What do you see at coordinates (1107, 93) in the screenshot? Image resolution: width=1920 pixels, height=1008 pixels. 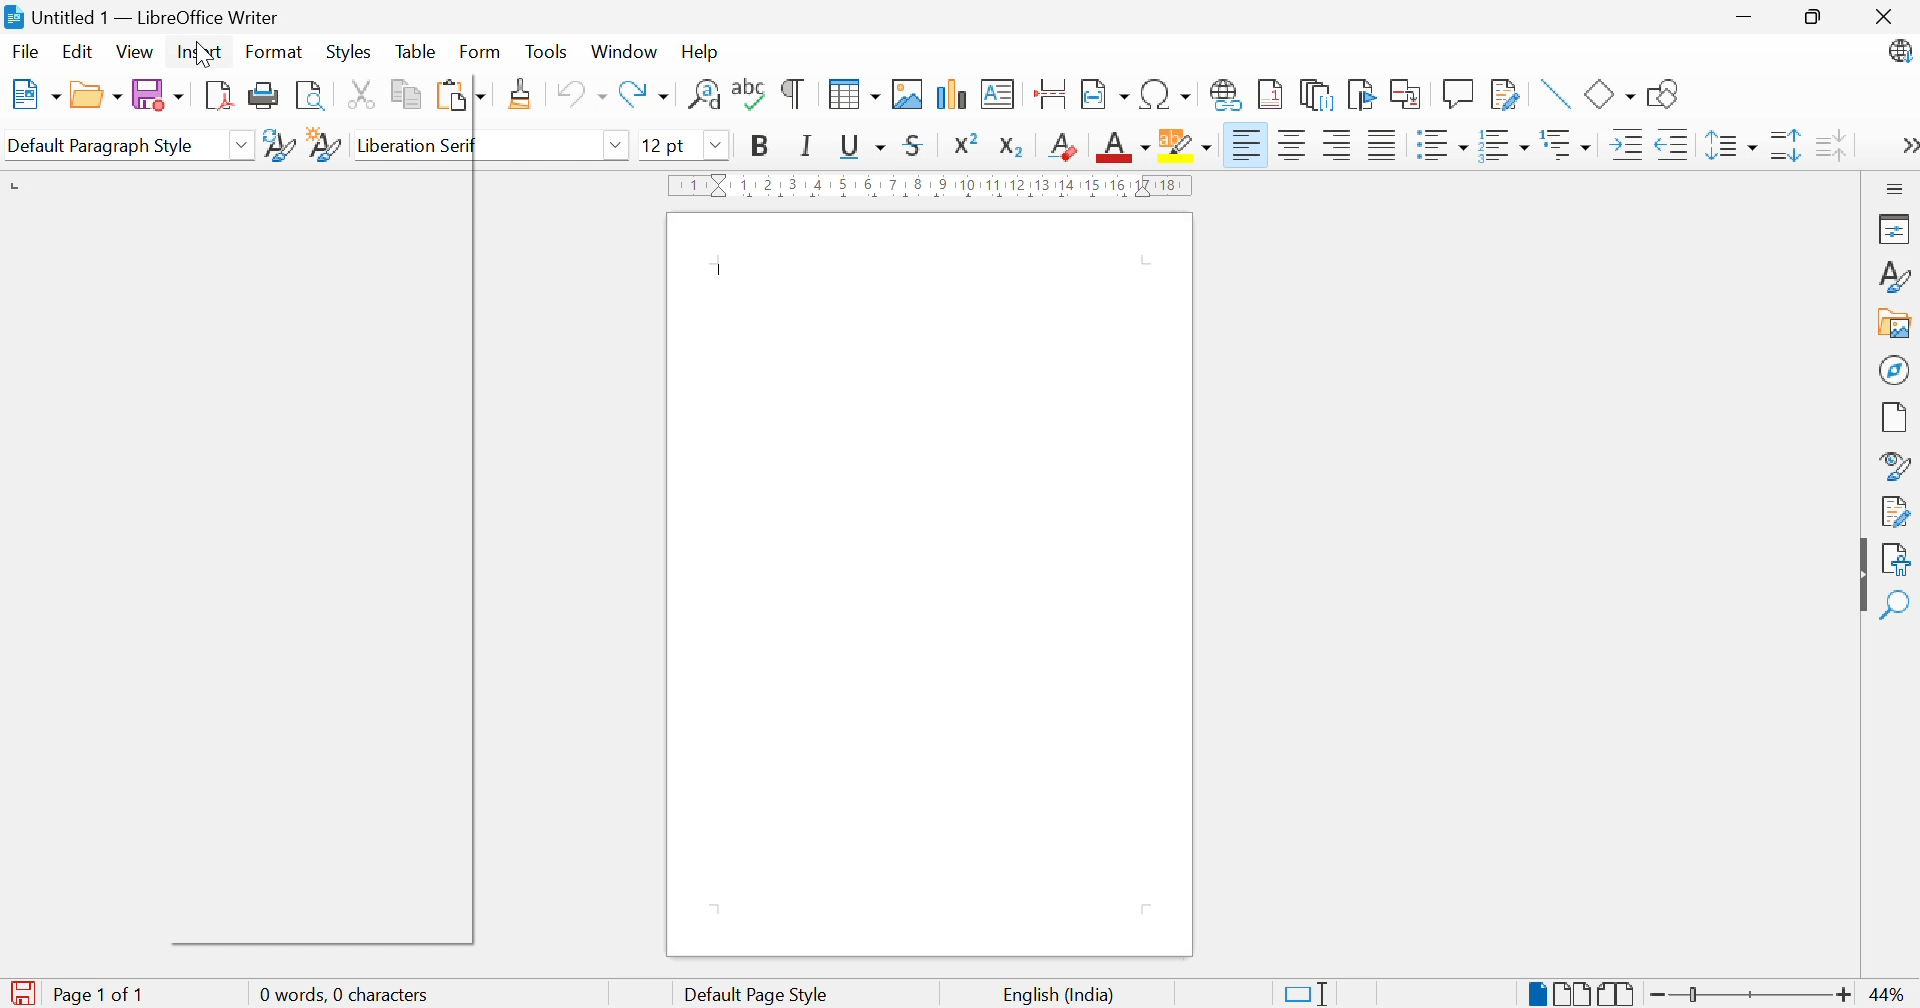 I see `Insert field` at bounding box center [1107, 93].